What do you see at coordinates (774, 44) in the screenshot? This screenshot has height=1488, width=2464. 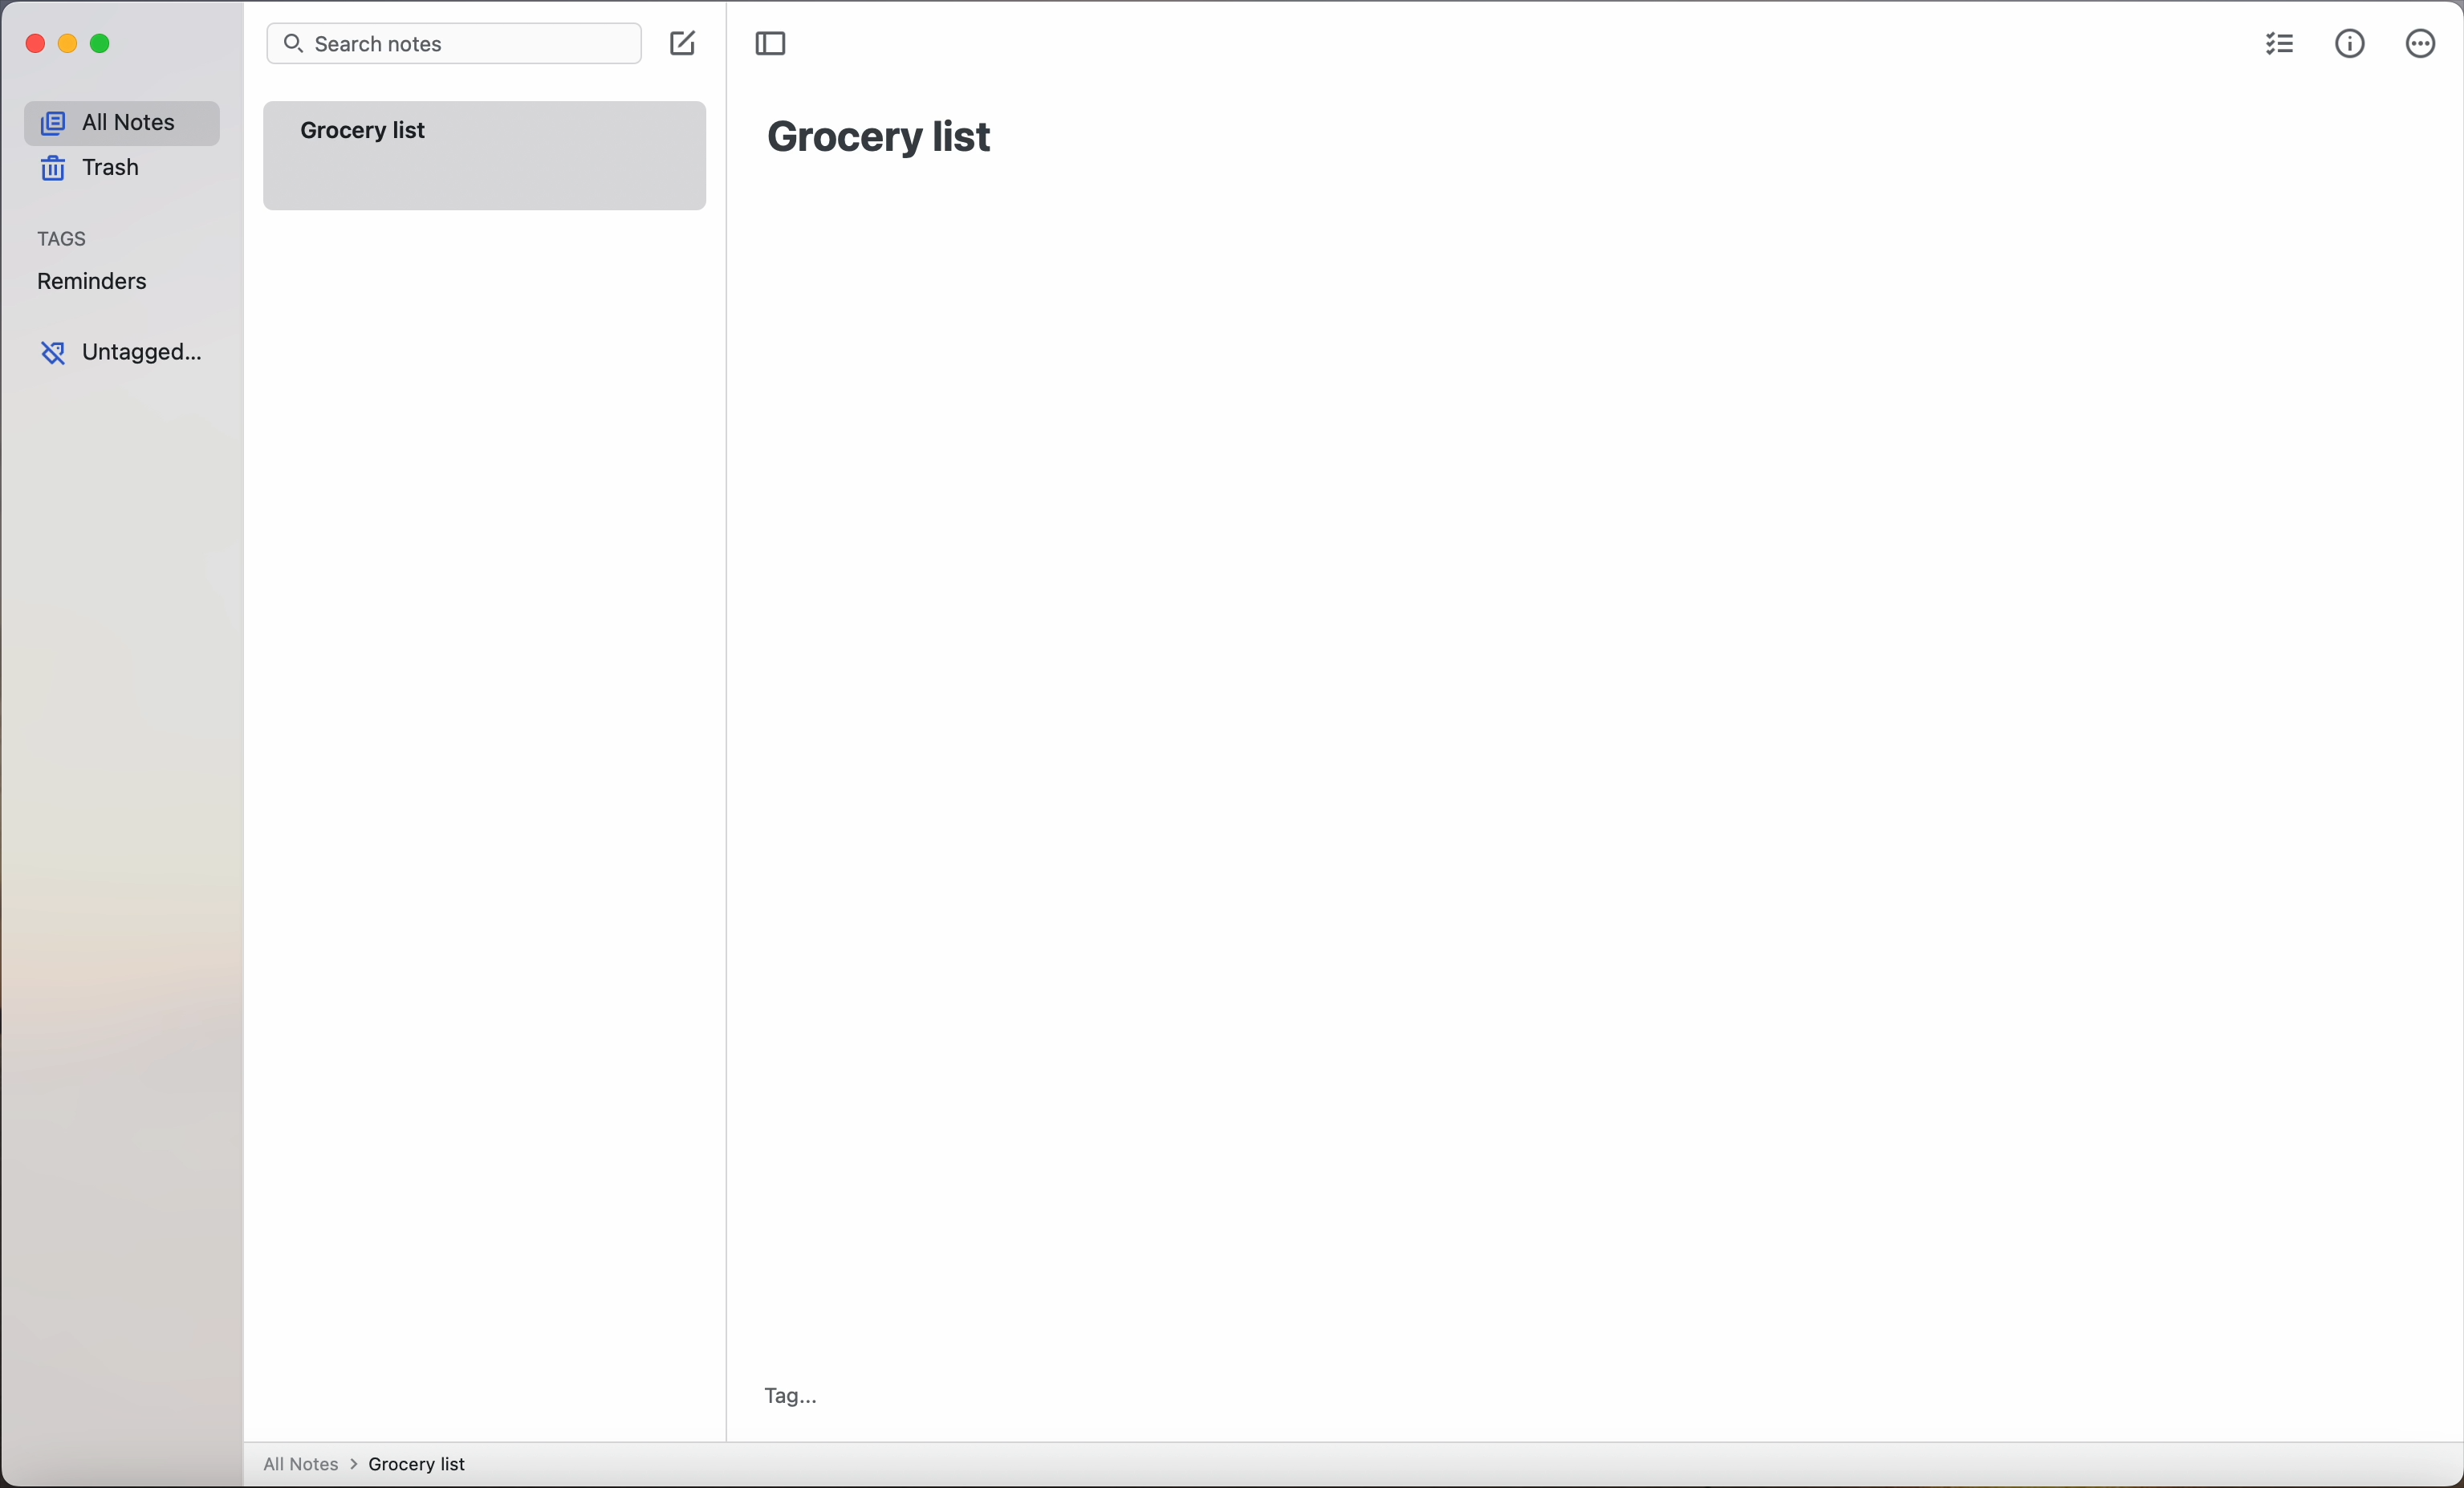 I see `toggle sidebar` at bounding box center [774, 44].